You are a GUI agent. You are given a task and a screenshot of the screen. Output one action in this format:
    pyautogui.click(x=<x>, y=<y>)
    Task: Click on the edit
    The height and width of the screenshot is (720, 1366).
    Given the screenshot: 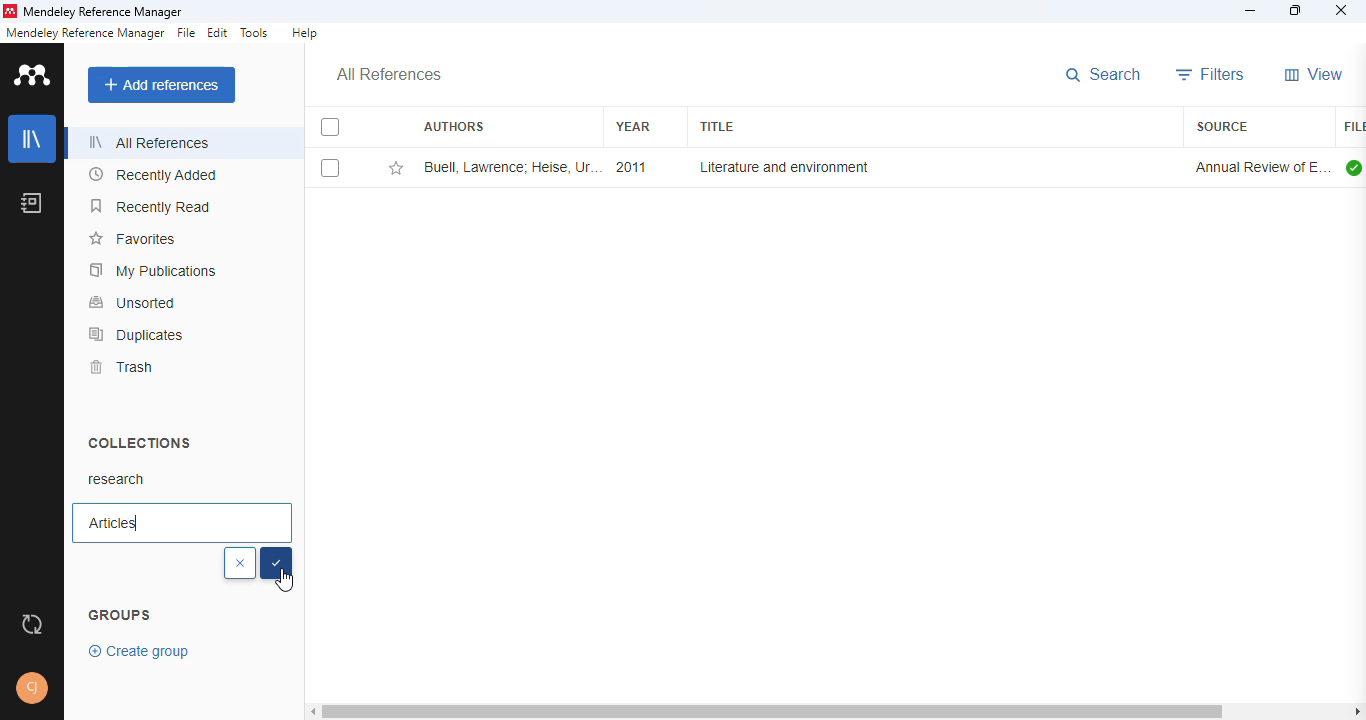 What is the action you would take?
    pyautogui.click(x=219, y=32)
    